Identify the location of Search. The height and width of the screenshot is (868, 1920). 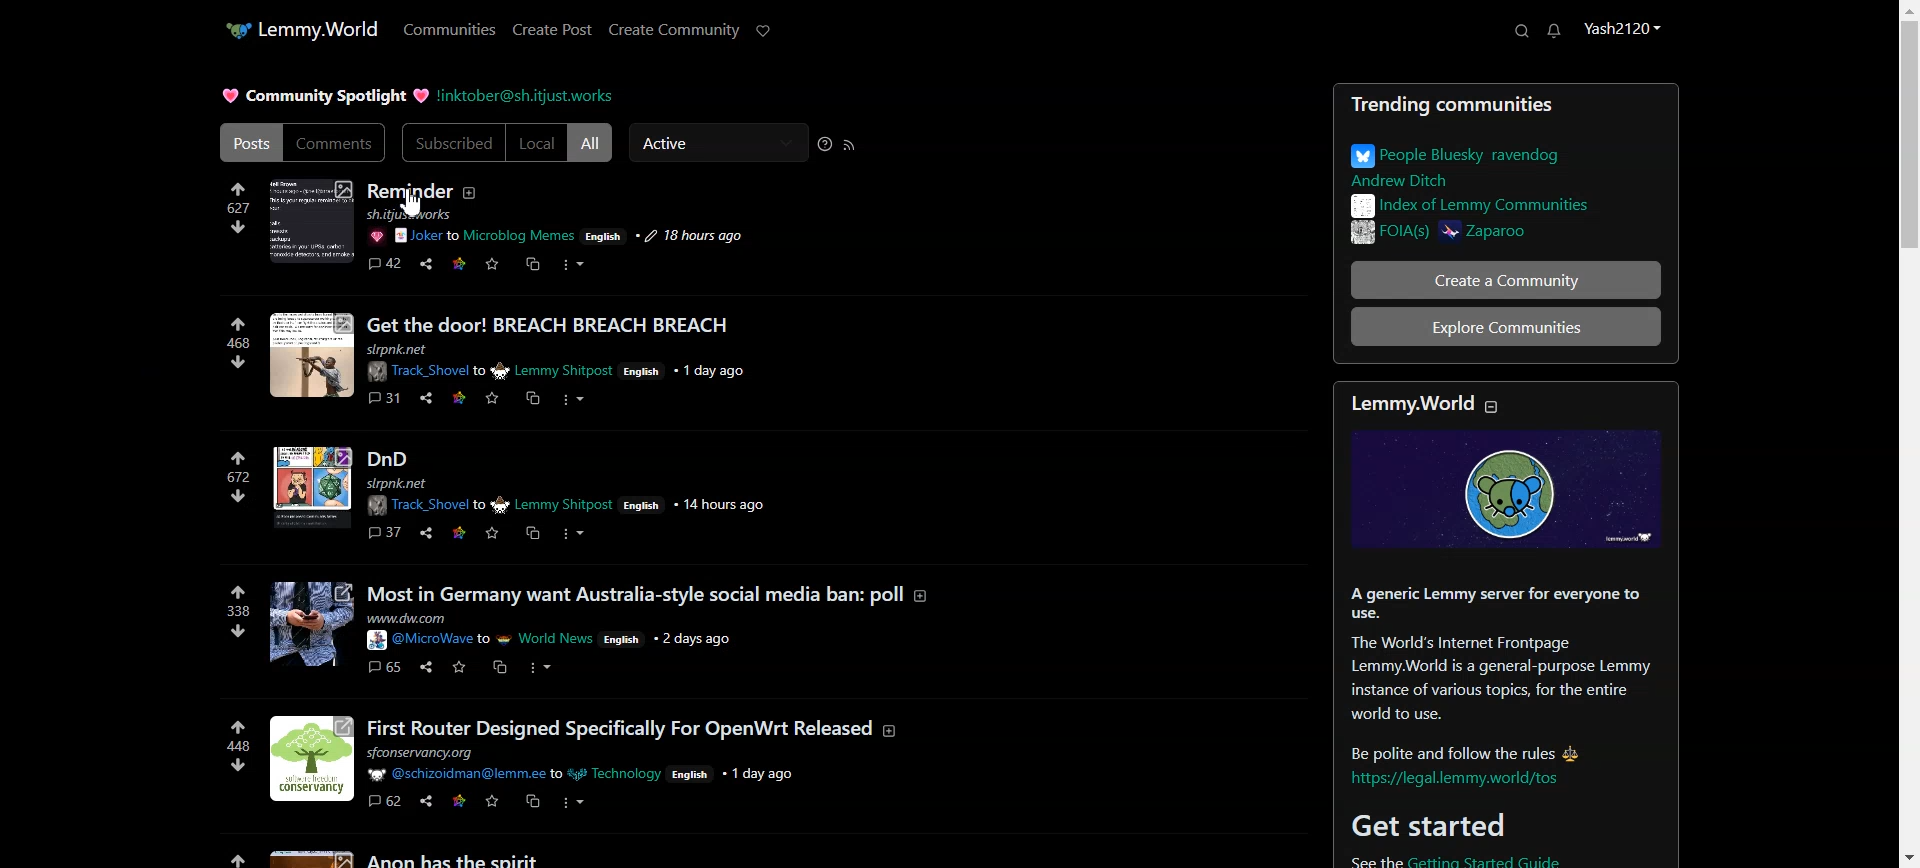
(1521, 30).